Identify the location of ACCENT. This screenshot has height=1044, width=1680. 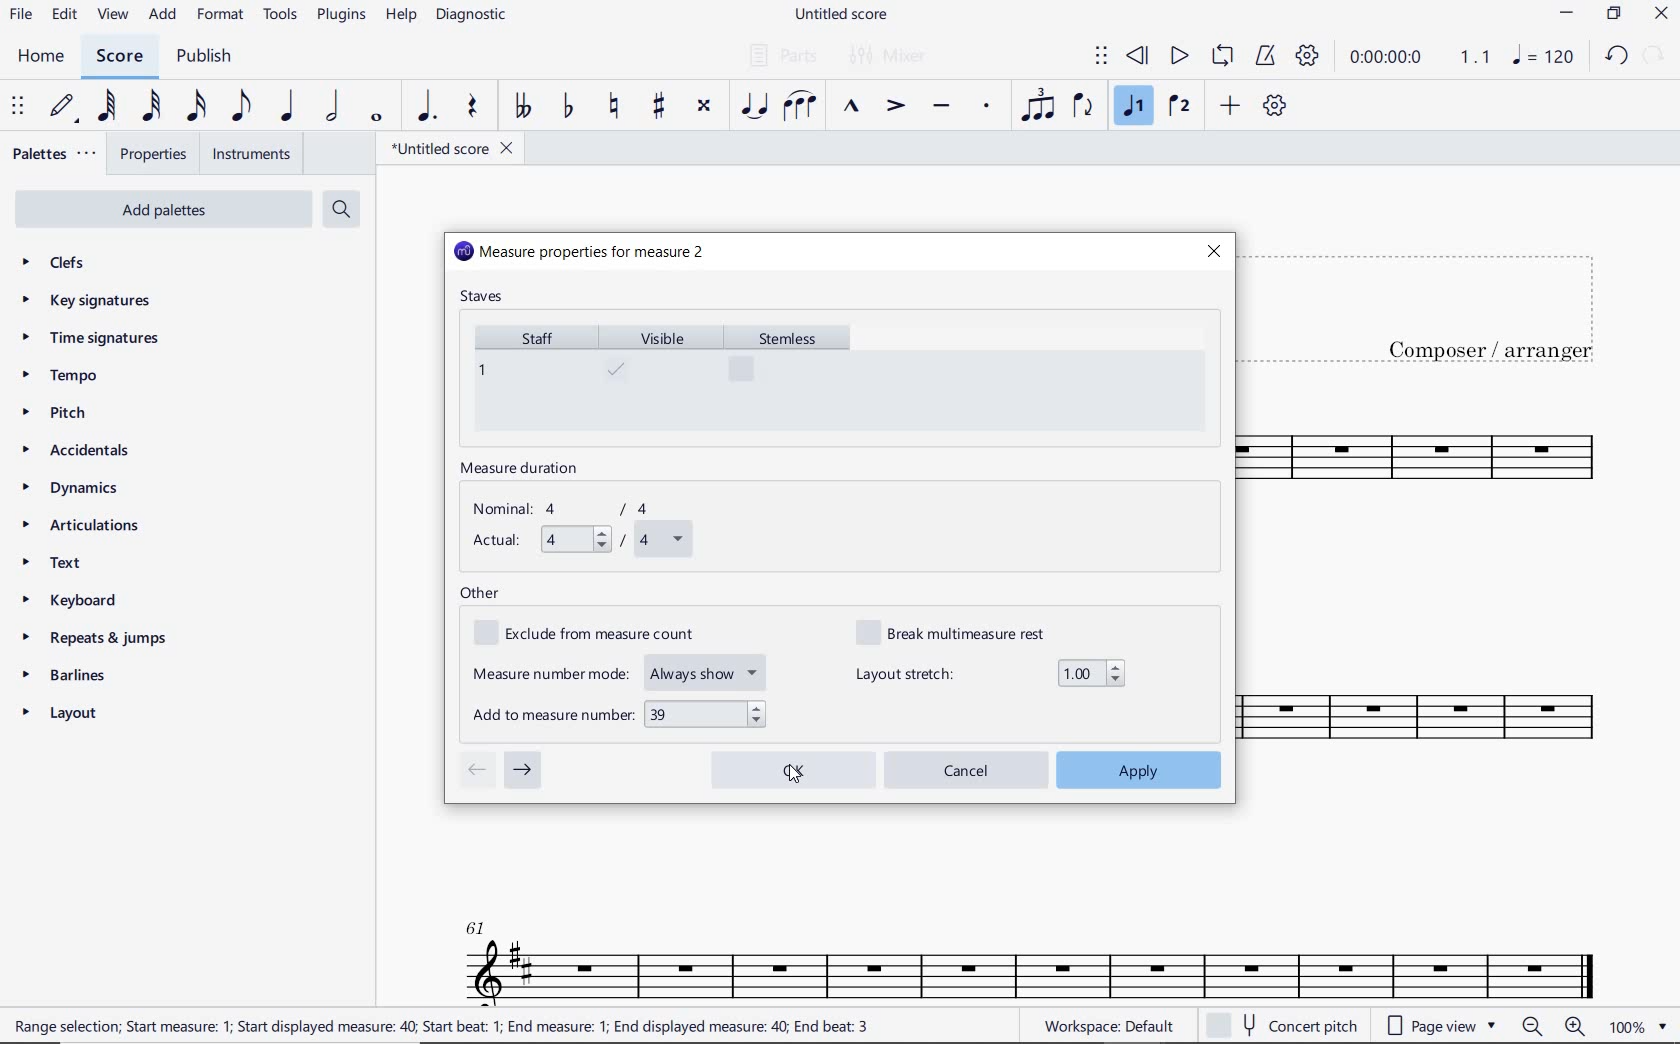
(894, 108).